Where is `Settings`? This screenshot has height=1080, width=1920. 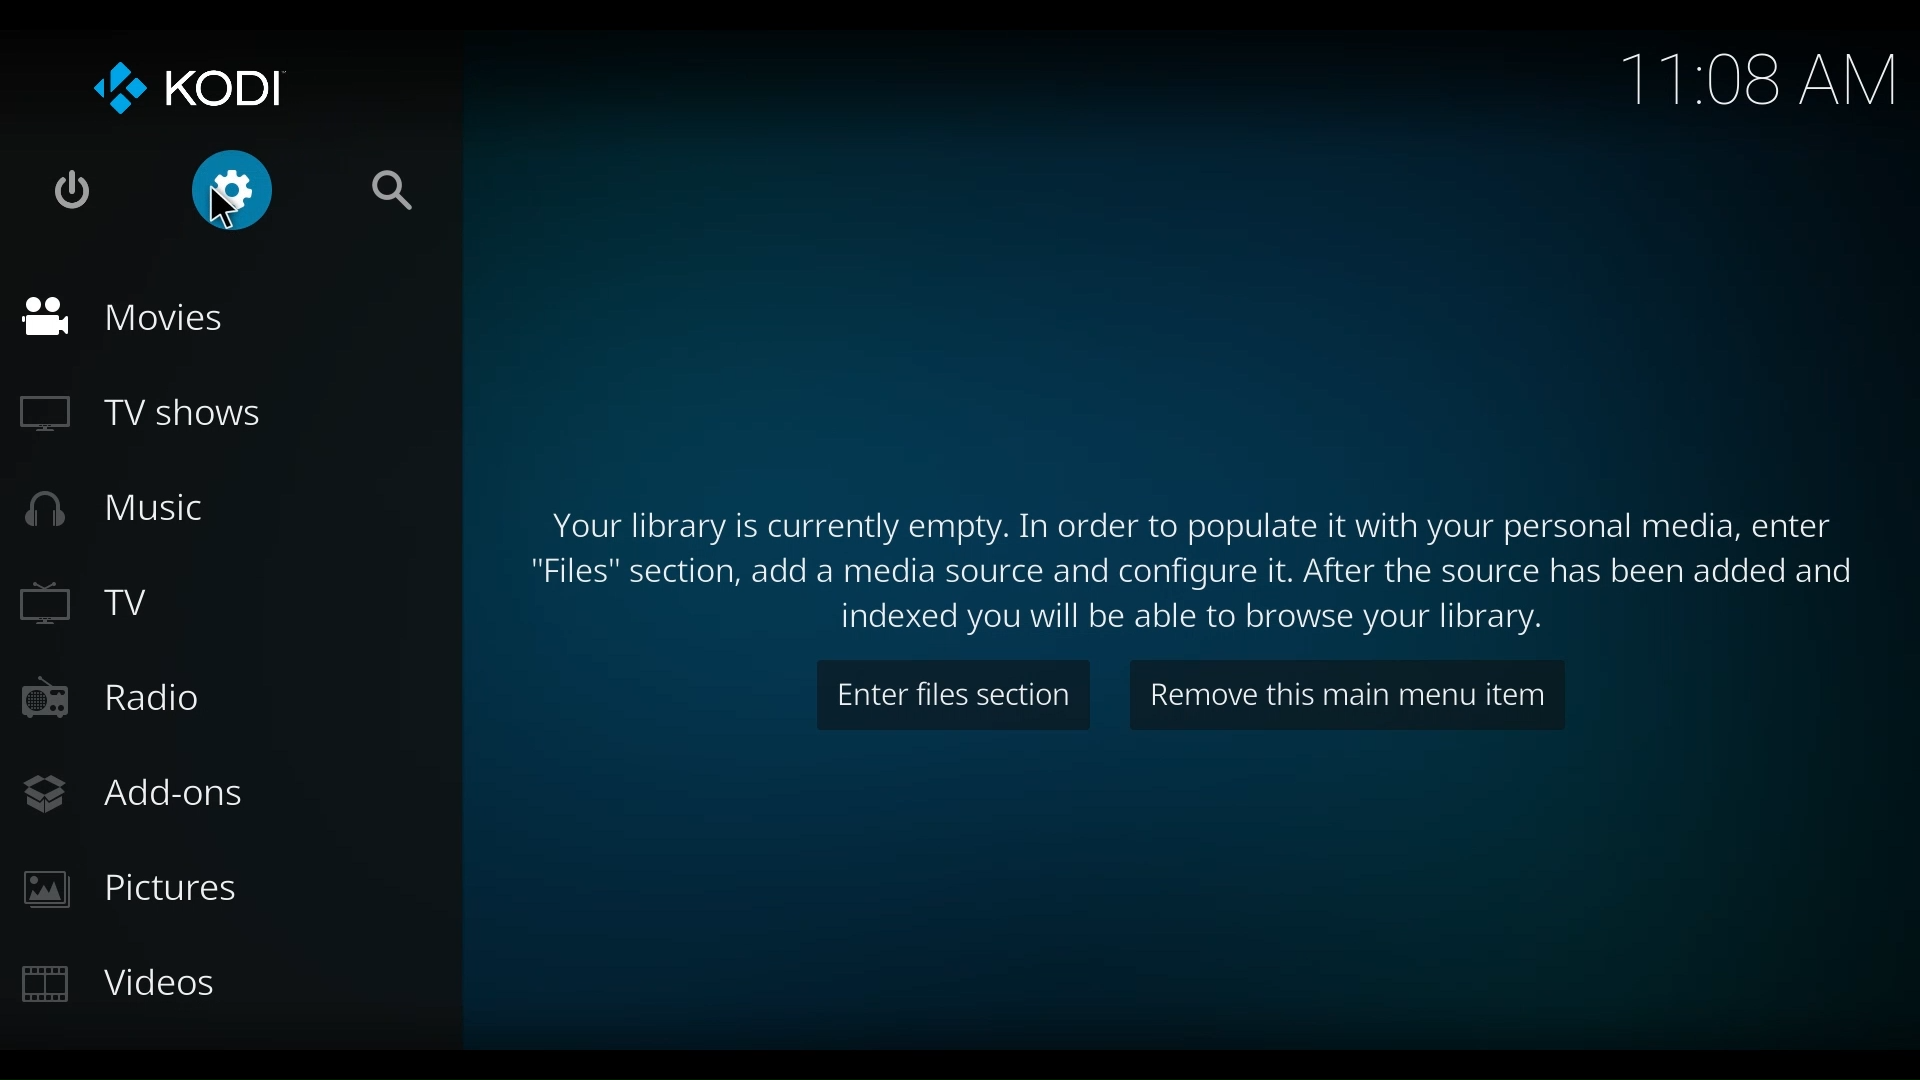 Settings is located at coordinates (233, 189).